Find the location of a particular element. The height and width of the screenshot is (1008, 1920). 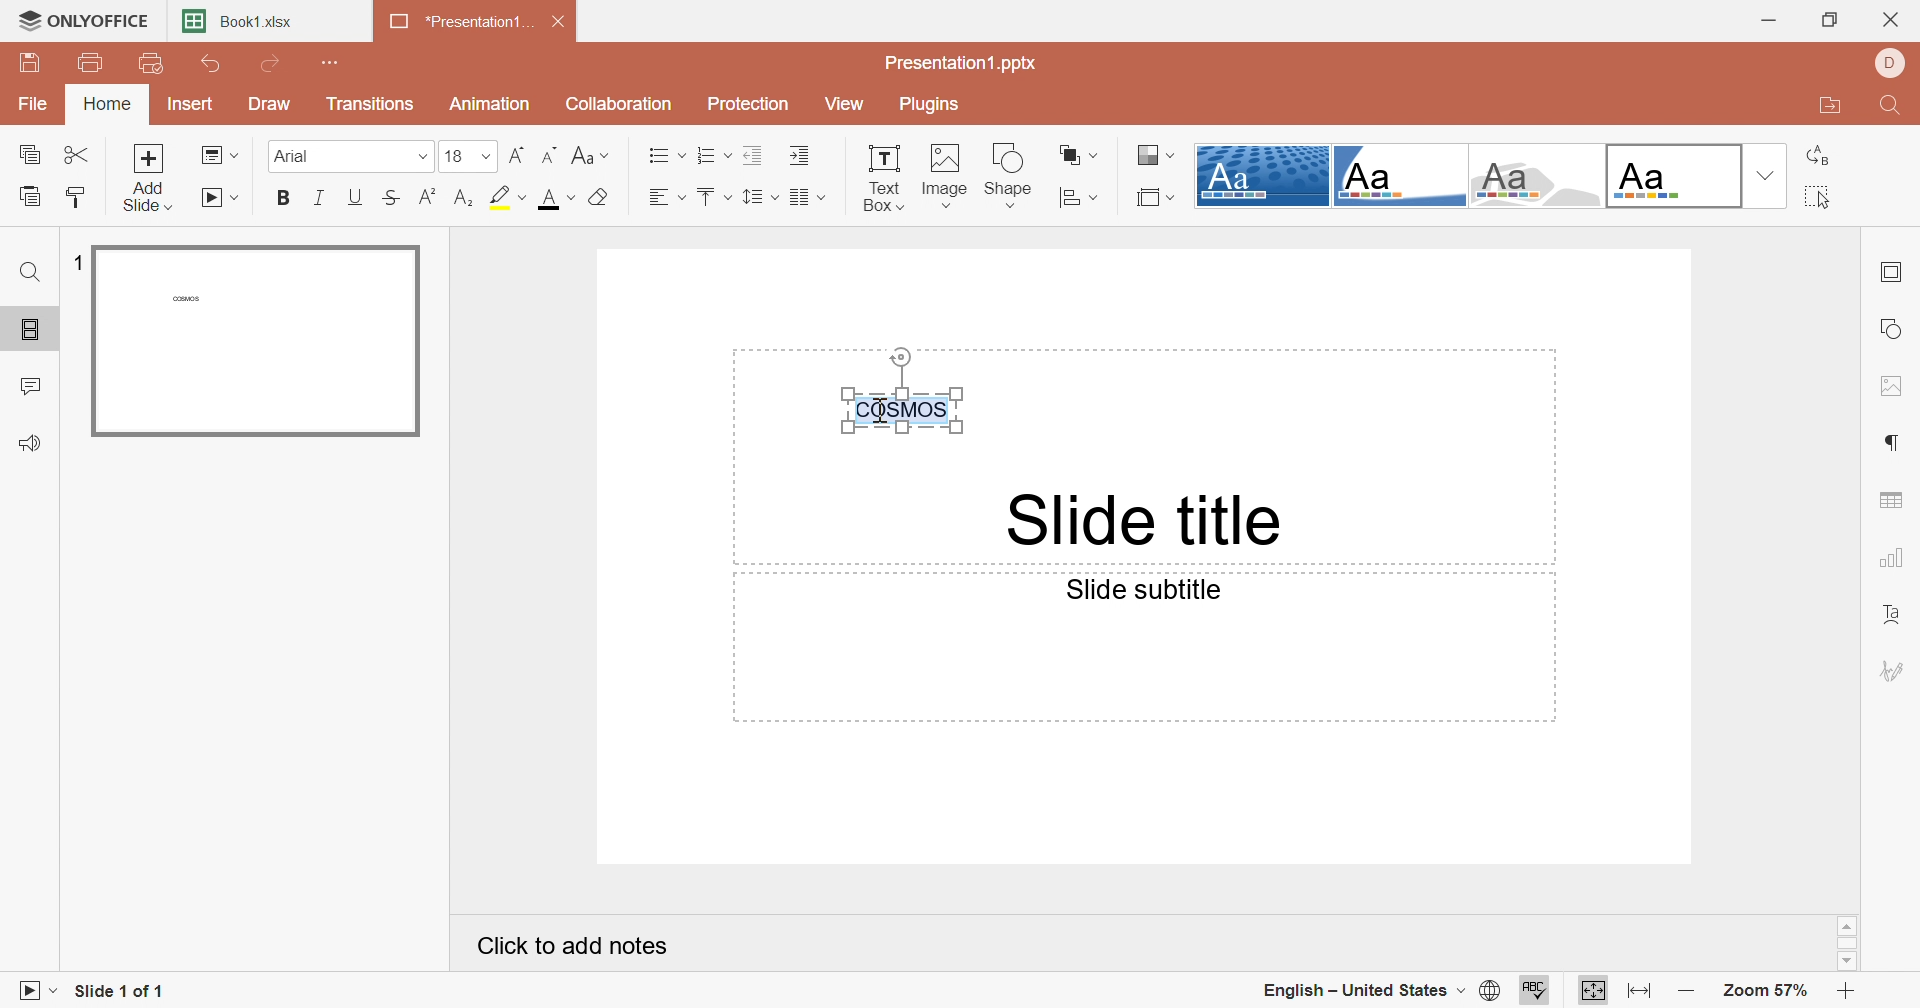

1 is located at coordinates (76, 262).